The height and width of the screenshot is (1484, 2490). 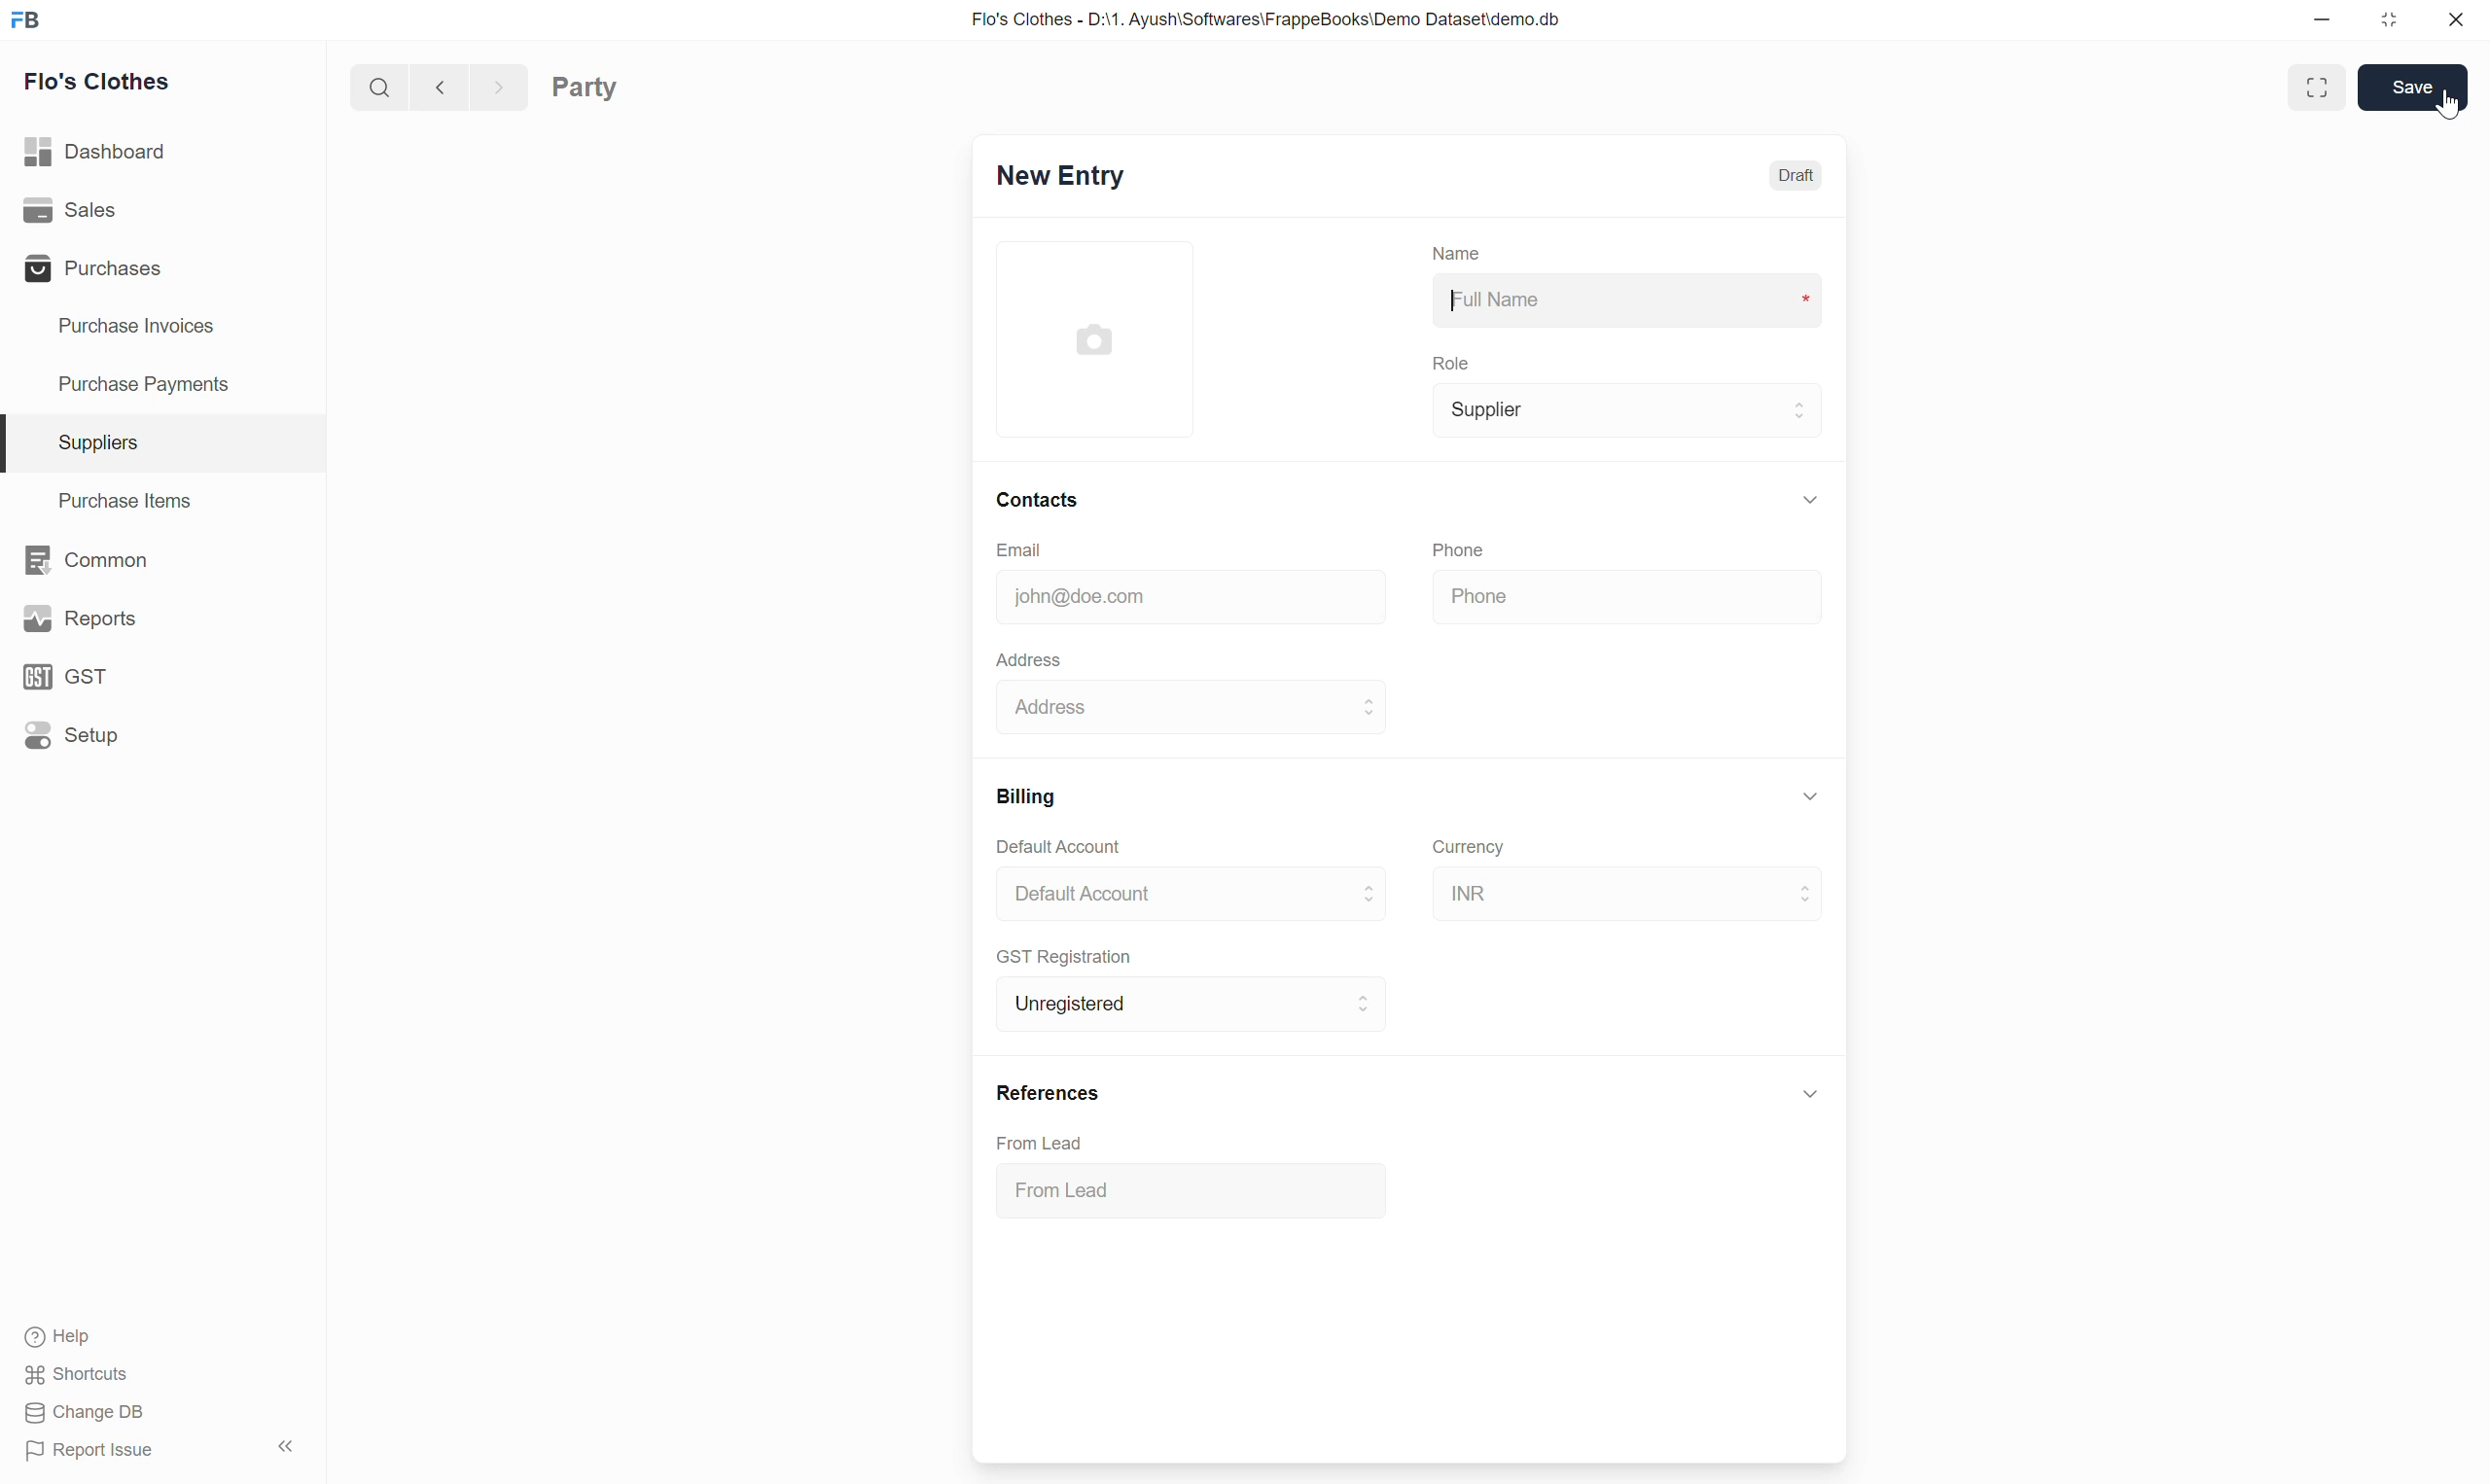 What do you see at coordinates (161, 327) in the screenshot?
I see `Purchase Invoices` at bounding box center [161, 327].